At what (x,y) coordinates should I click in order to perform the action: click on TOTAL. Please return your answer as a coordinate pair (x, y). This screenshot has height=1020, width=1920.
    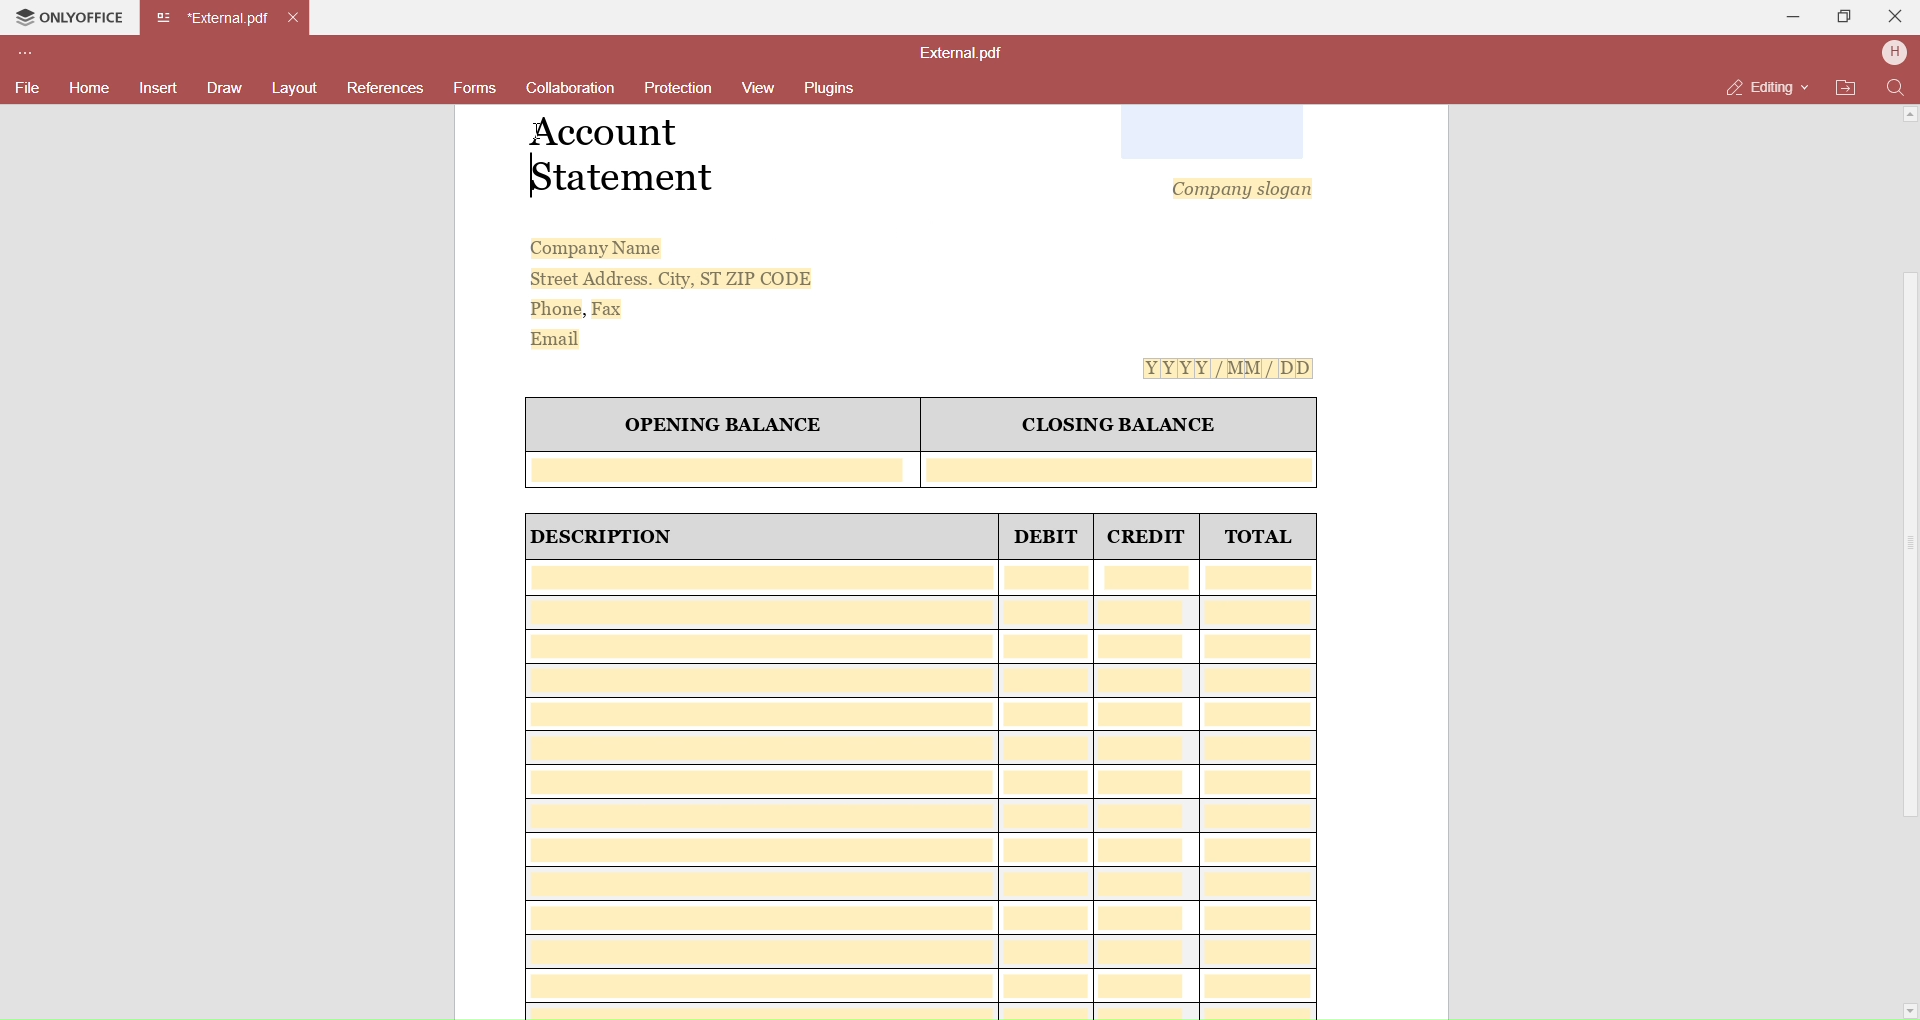
    Looking at the image, I should click on (1258, 537).